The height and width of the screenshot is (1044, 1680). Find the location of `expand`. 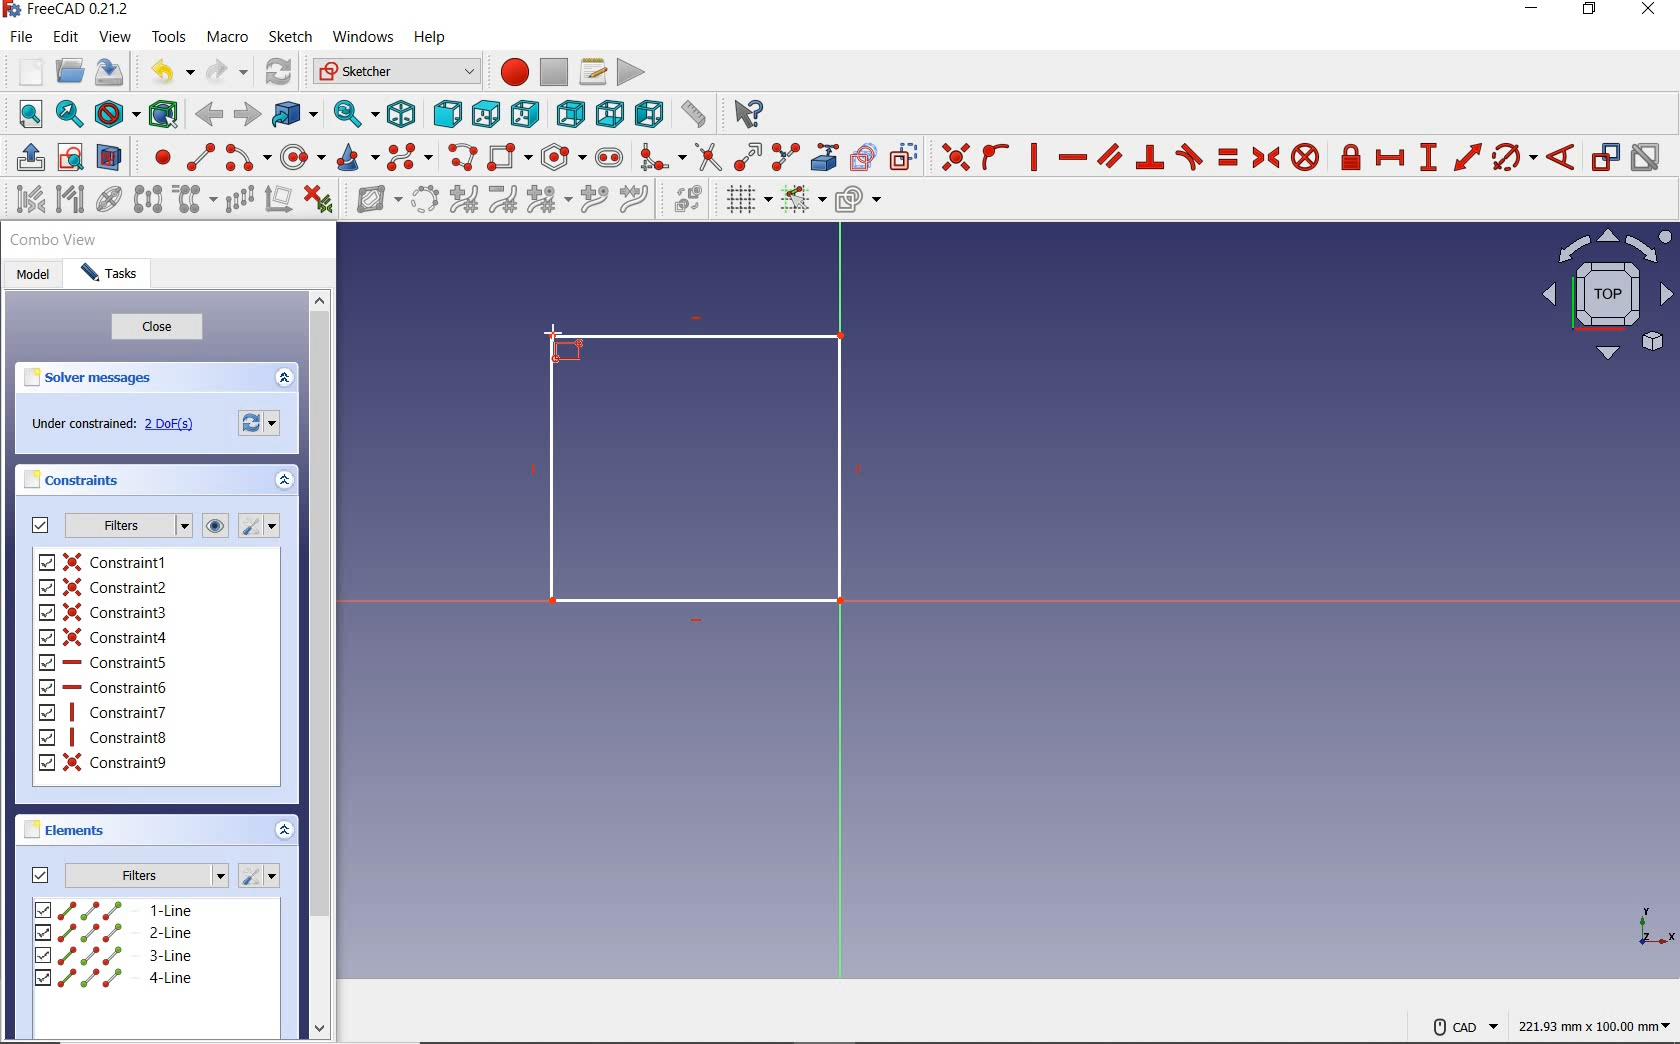

expand is located at coordinates (285, 482).